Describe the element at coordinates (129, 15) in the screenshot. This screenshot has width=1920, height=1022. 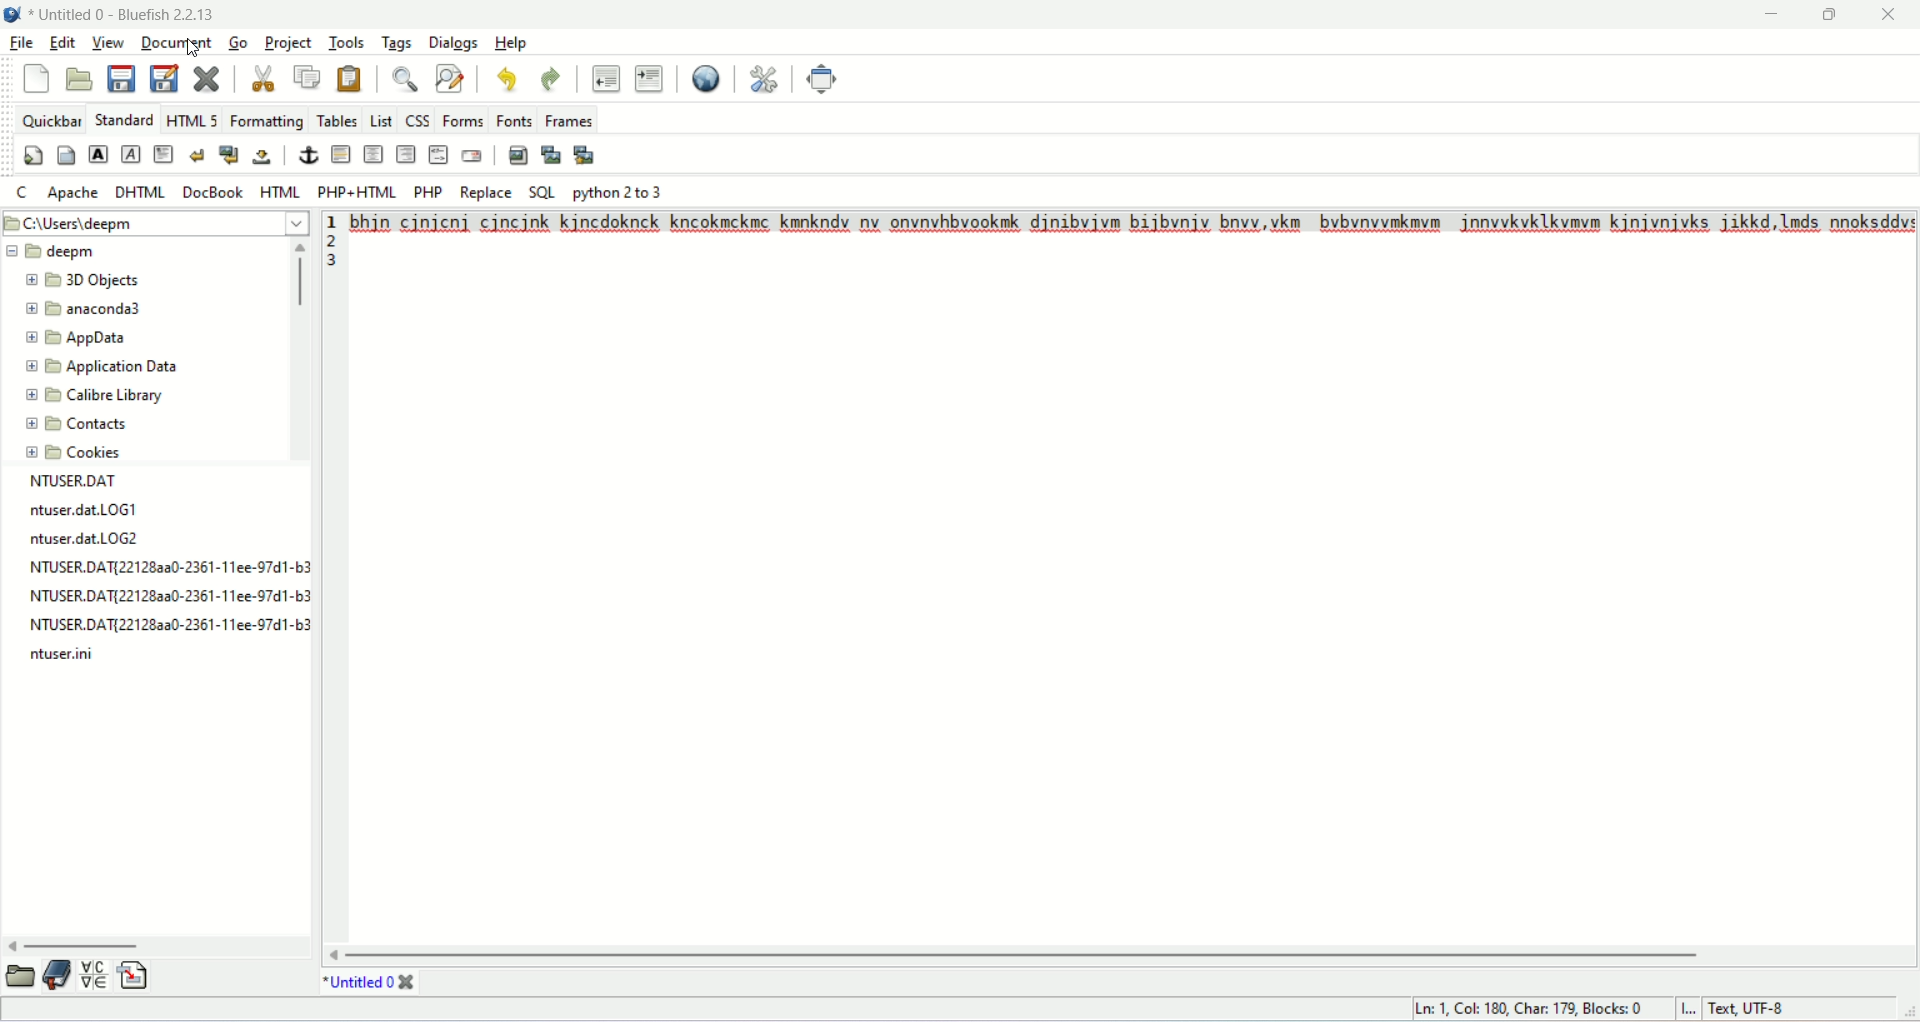
I see `title` at that location.